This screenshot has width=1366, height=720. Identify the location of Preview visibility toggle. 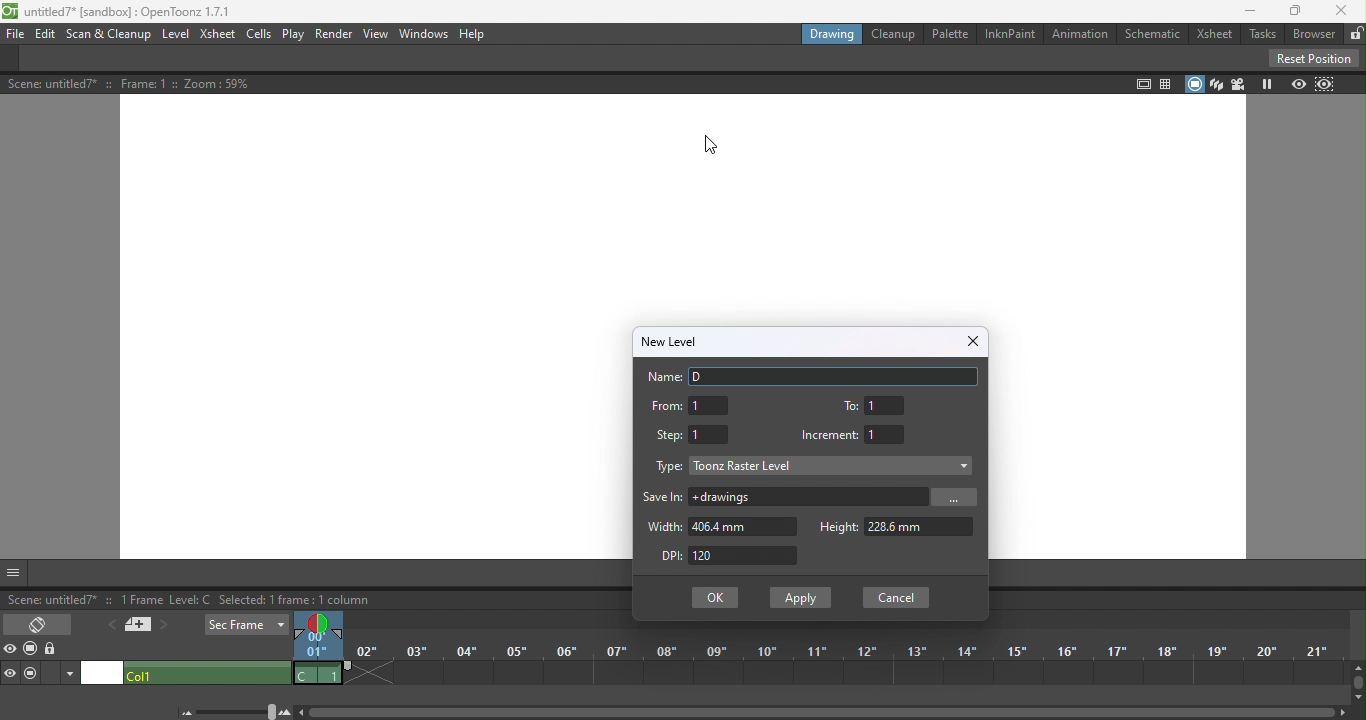
(12, 673).